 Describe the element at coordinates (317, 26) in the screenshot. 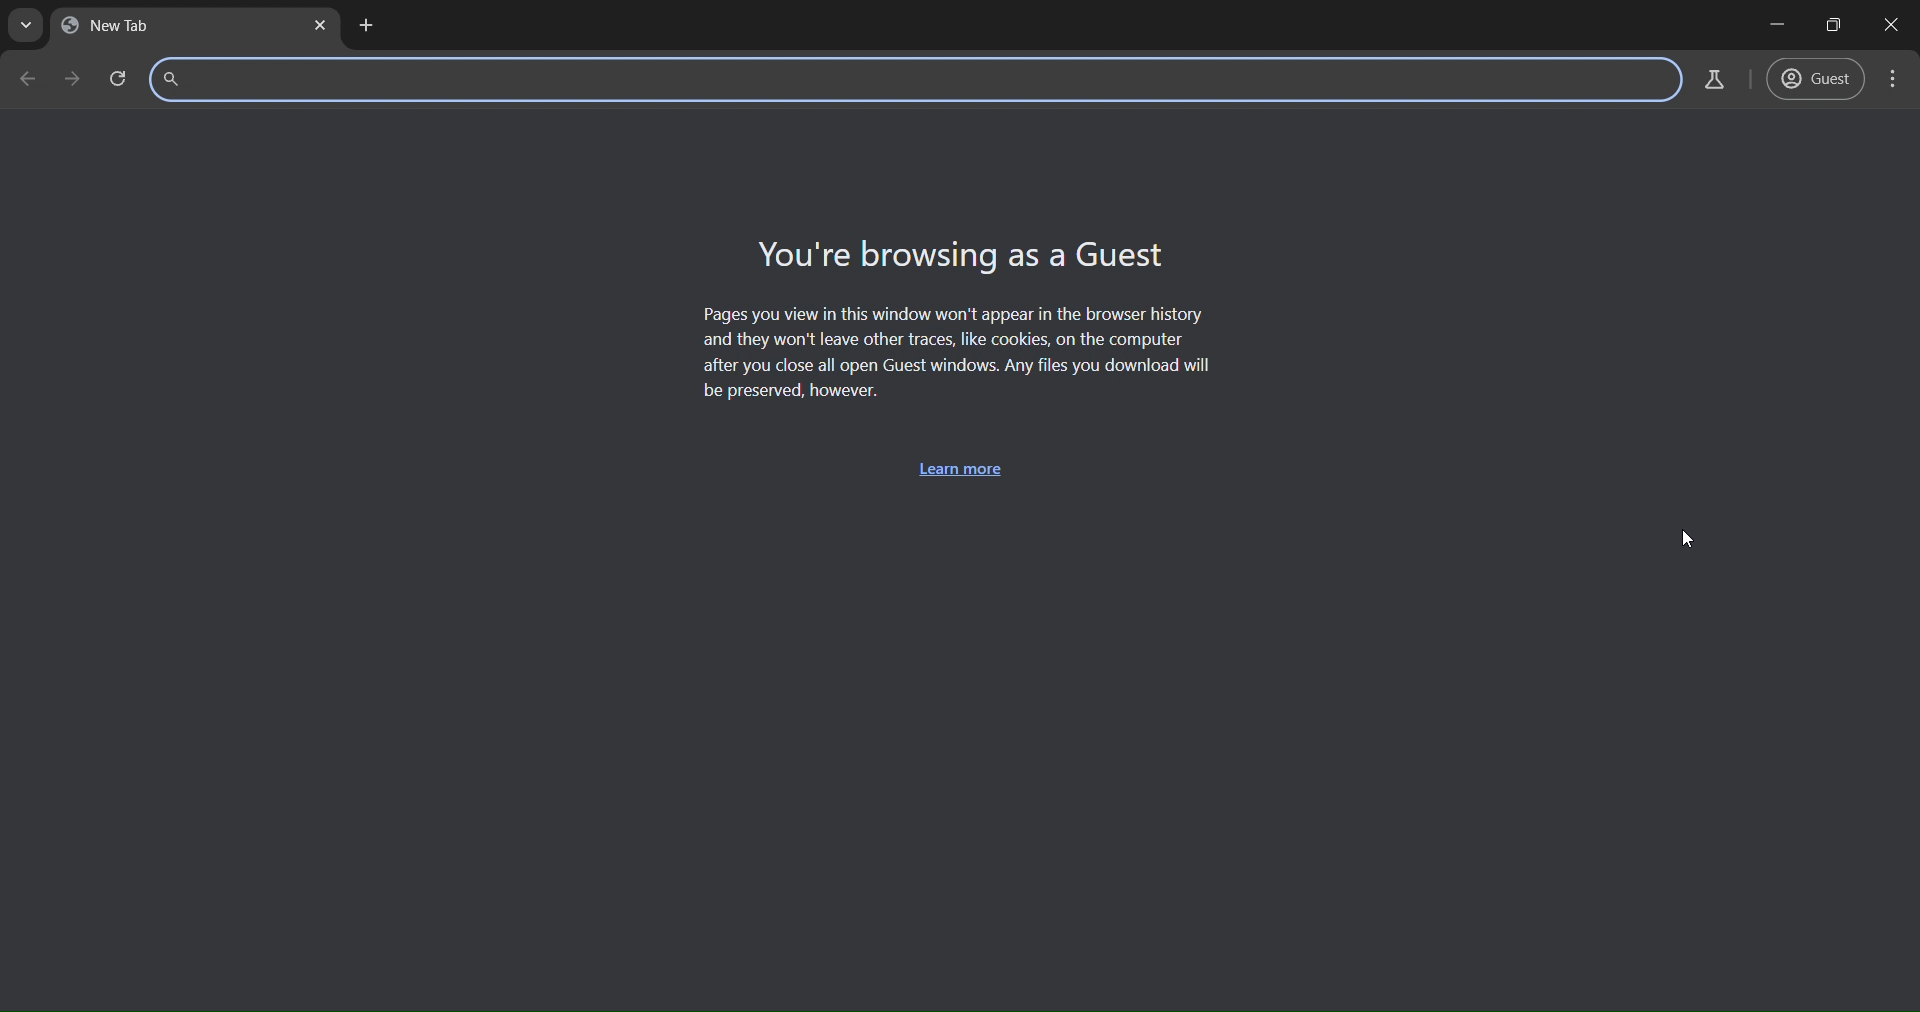

I see `close tab` at that location.